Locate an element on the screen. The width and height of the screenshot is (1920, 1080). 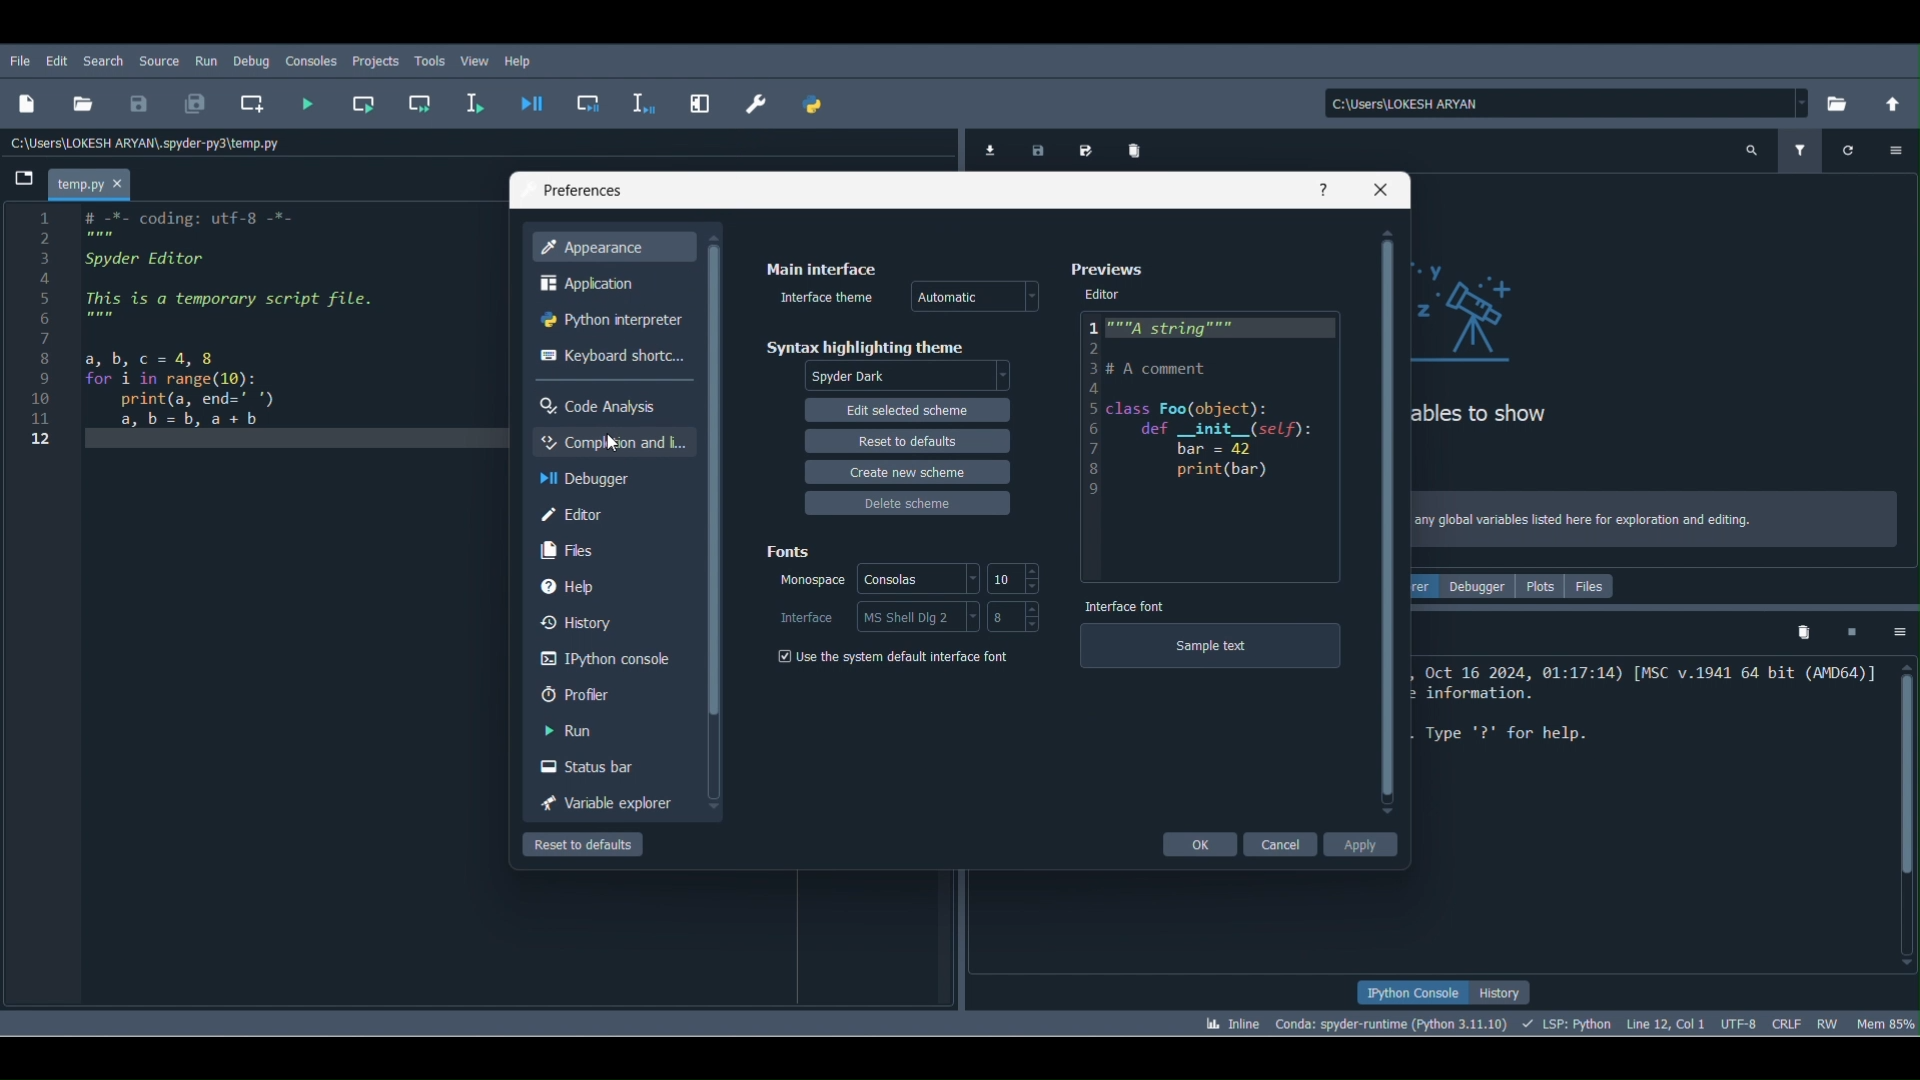
File path is located at coordinates (1554, 103).